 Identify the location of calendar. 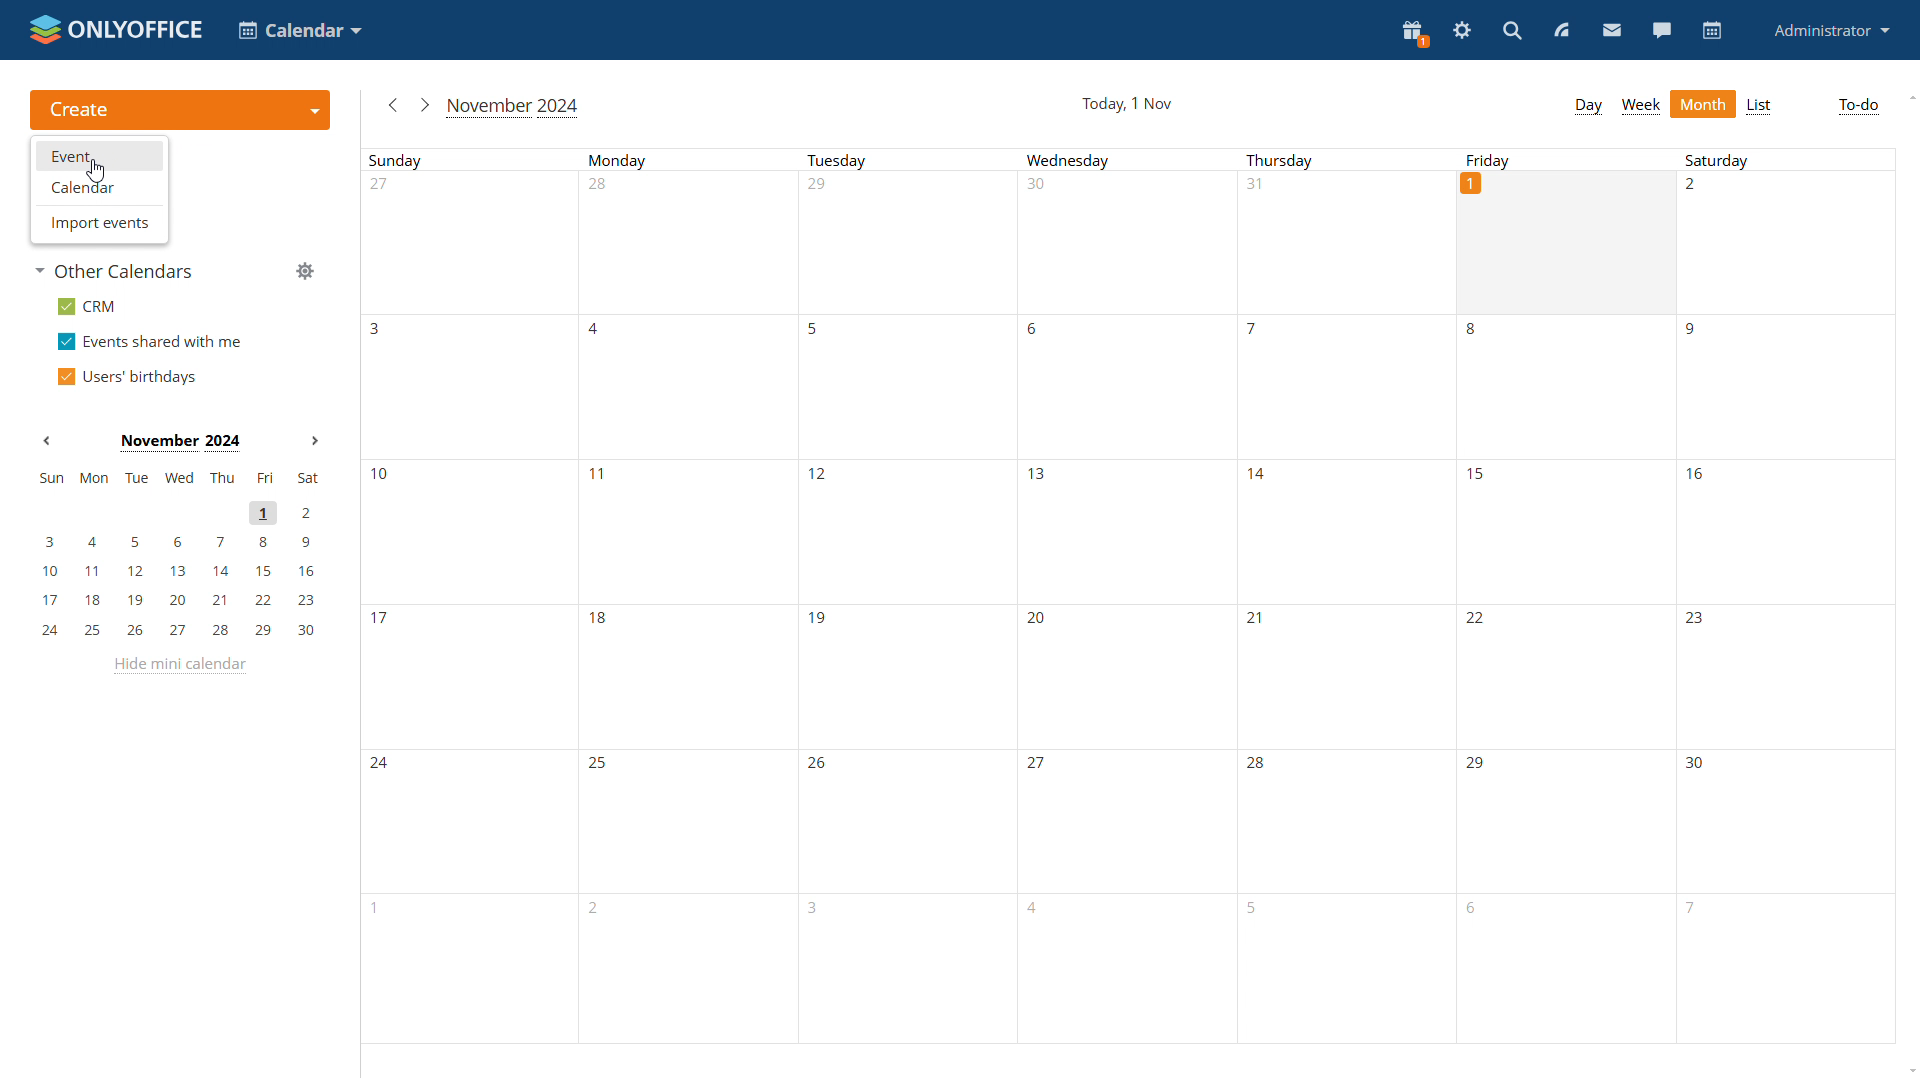
(1713, 31).